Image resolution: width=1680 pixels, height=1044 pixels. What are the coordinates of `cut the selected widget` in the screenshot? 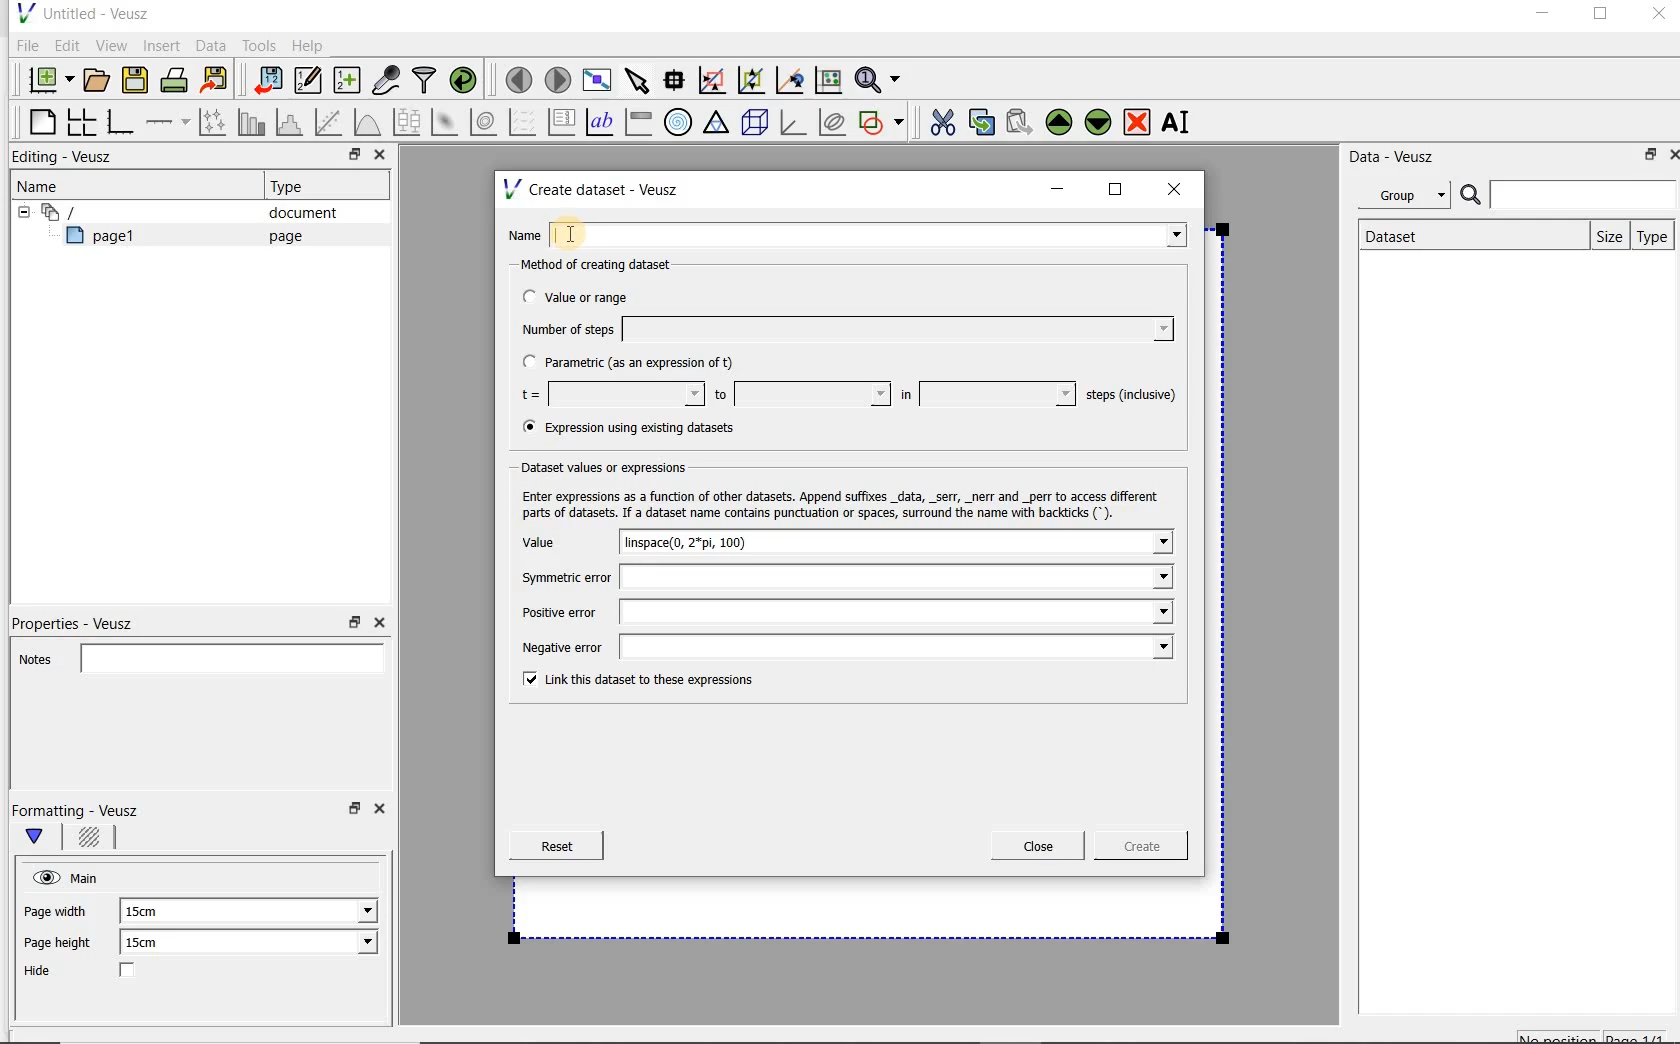 It's located at (939, 120).